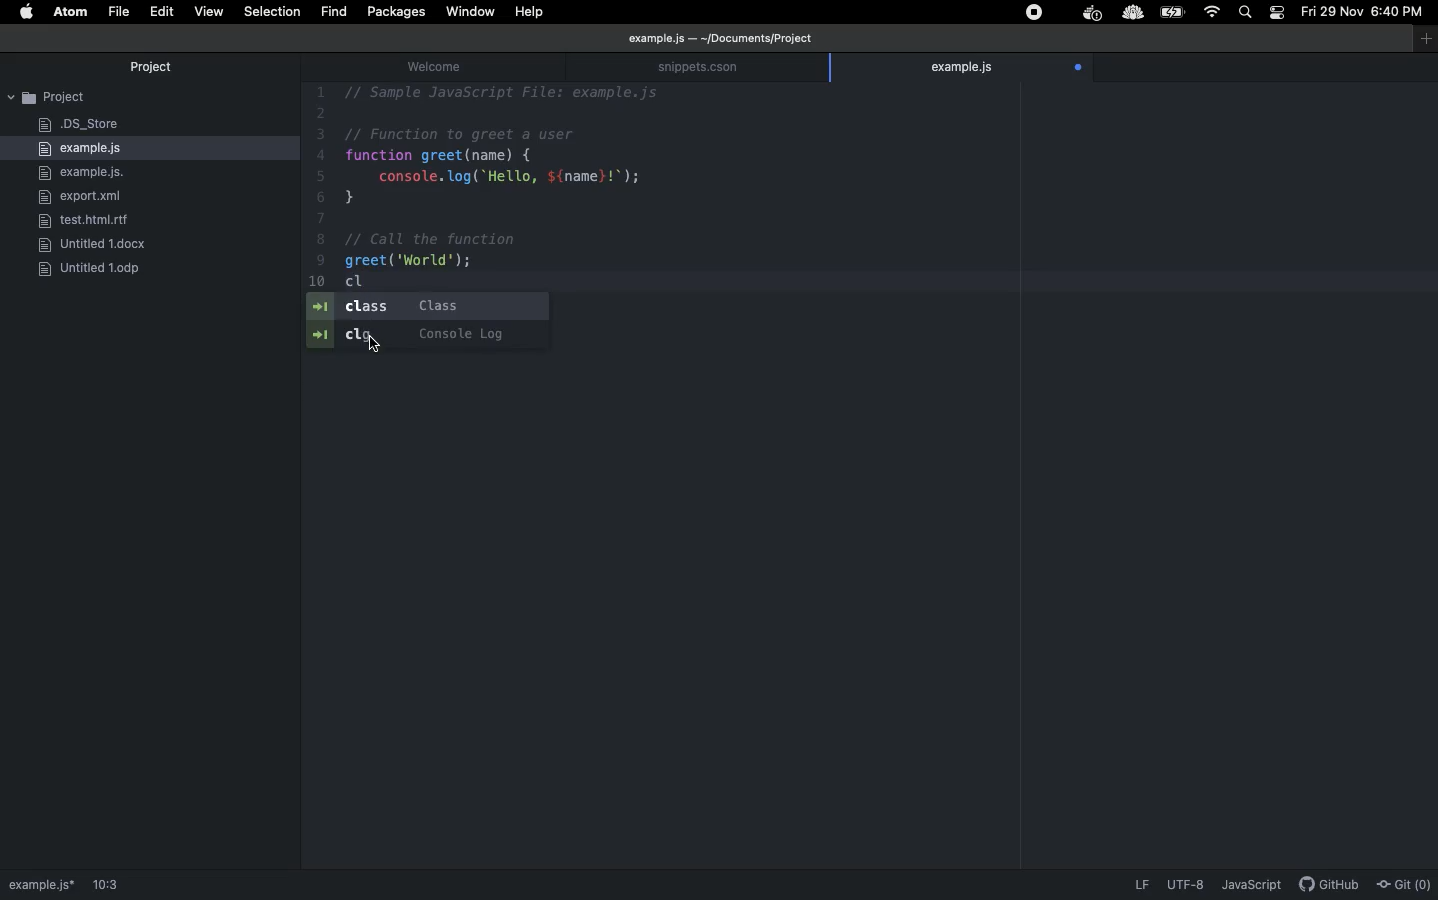  I want to click on Window, so click(474, 12).